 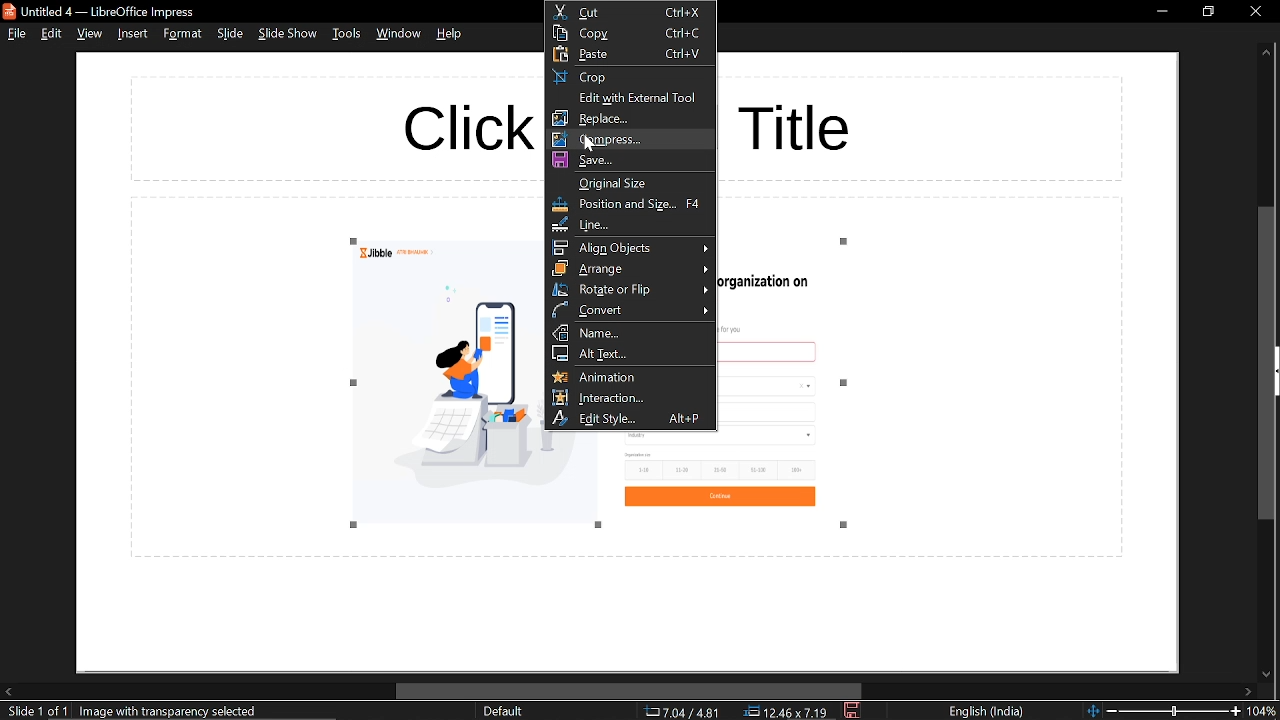 What do you see at coordinates (345, 37) in the screenshot?
I see `tools` at bounding box center [345, 37].